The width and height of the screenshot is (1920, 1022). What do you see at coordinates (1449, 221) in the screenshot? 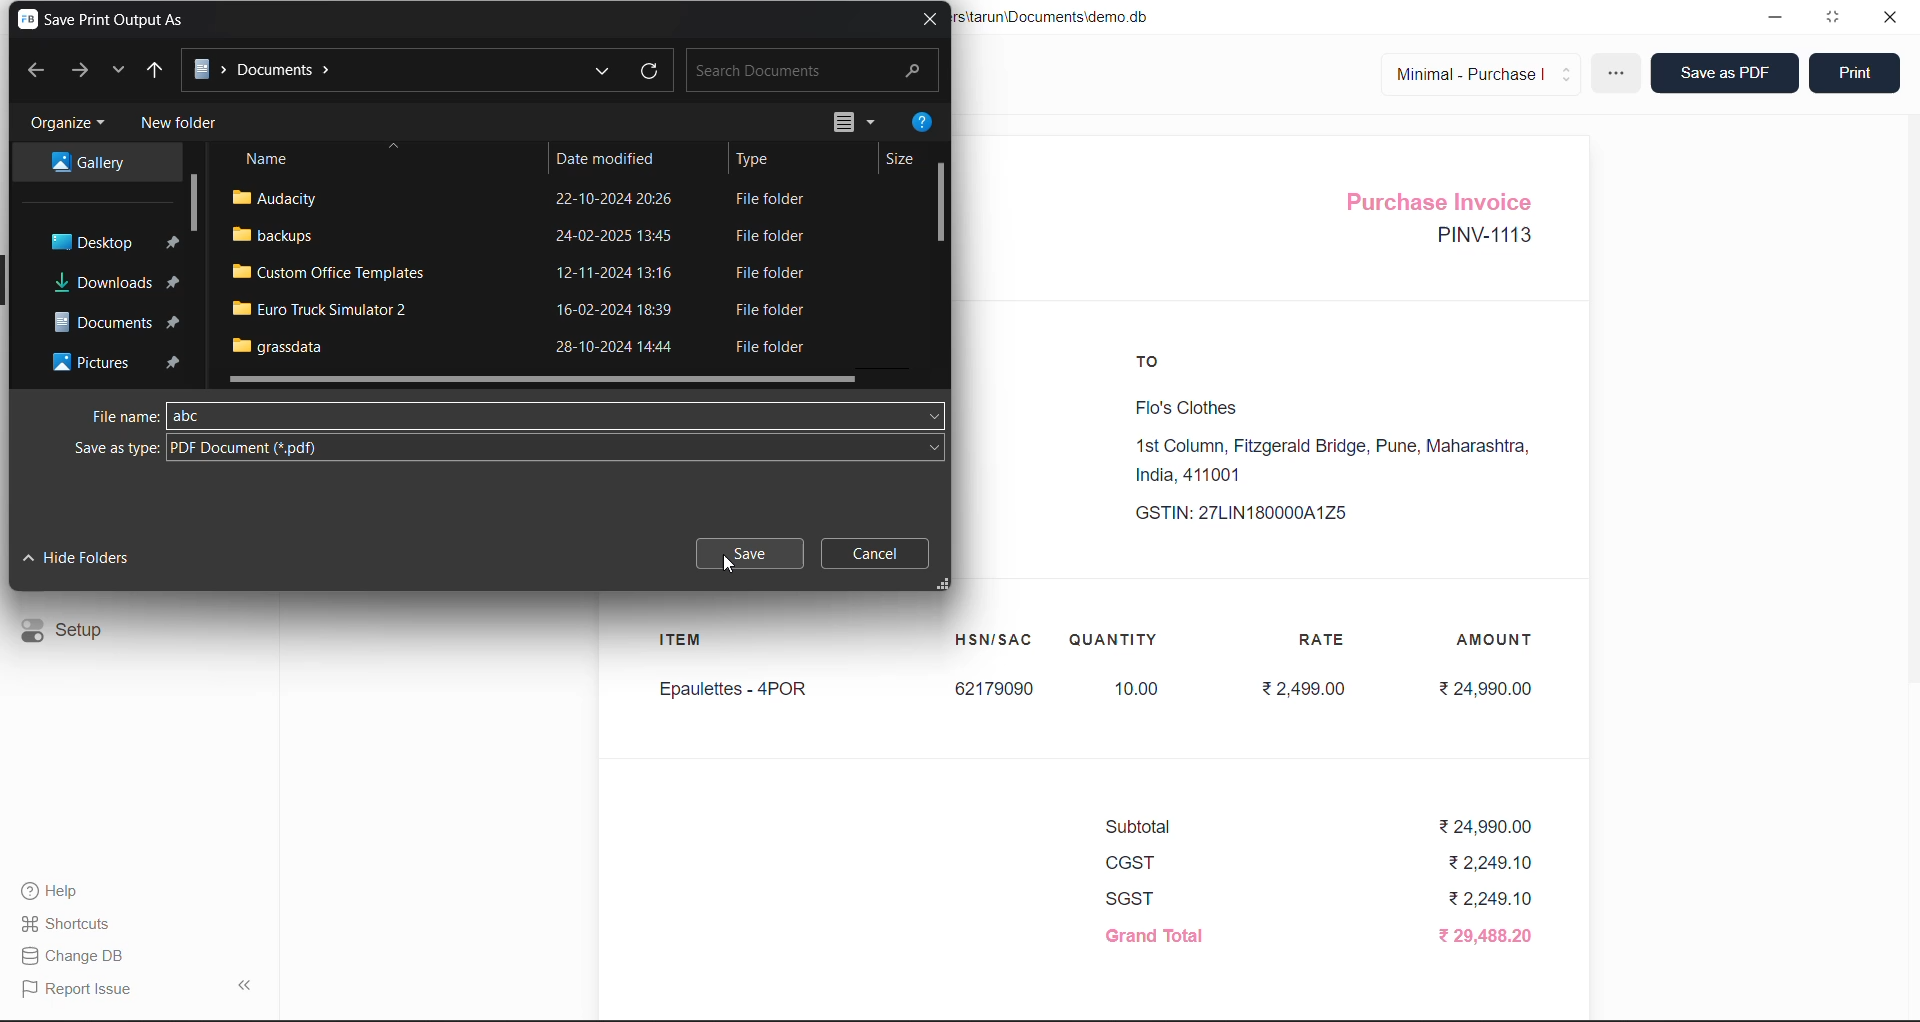
I see `Purchase Invoice PINV-1113` at bounding box center [1449, 221].